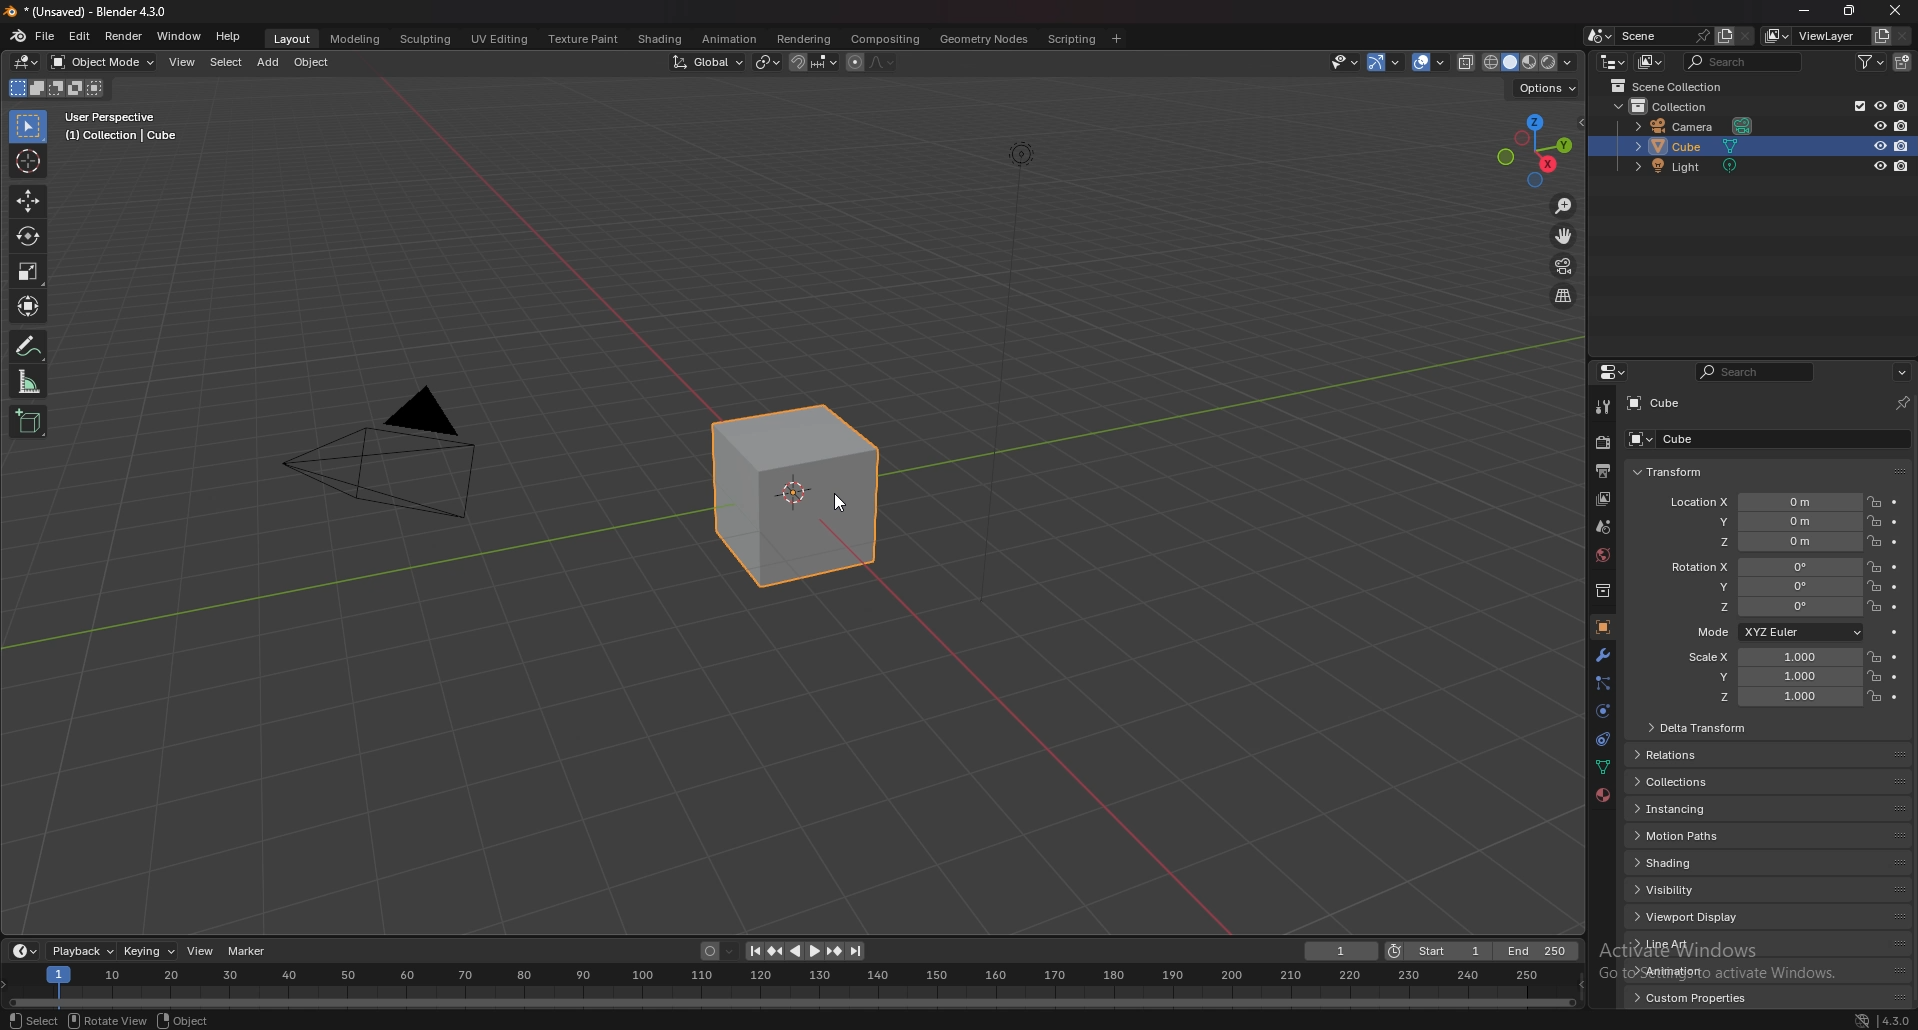  What do you see at coordinates (1711, 835) in the screenshot?
I see `motion paths` at bounding box center [1711, 835].